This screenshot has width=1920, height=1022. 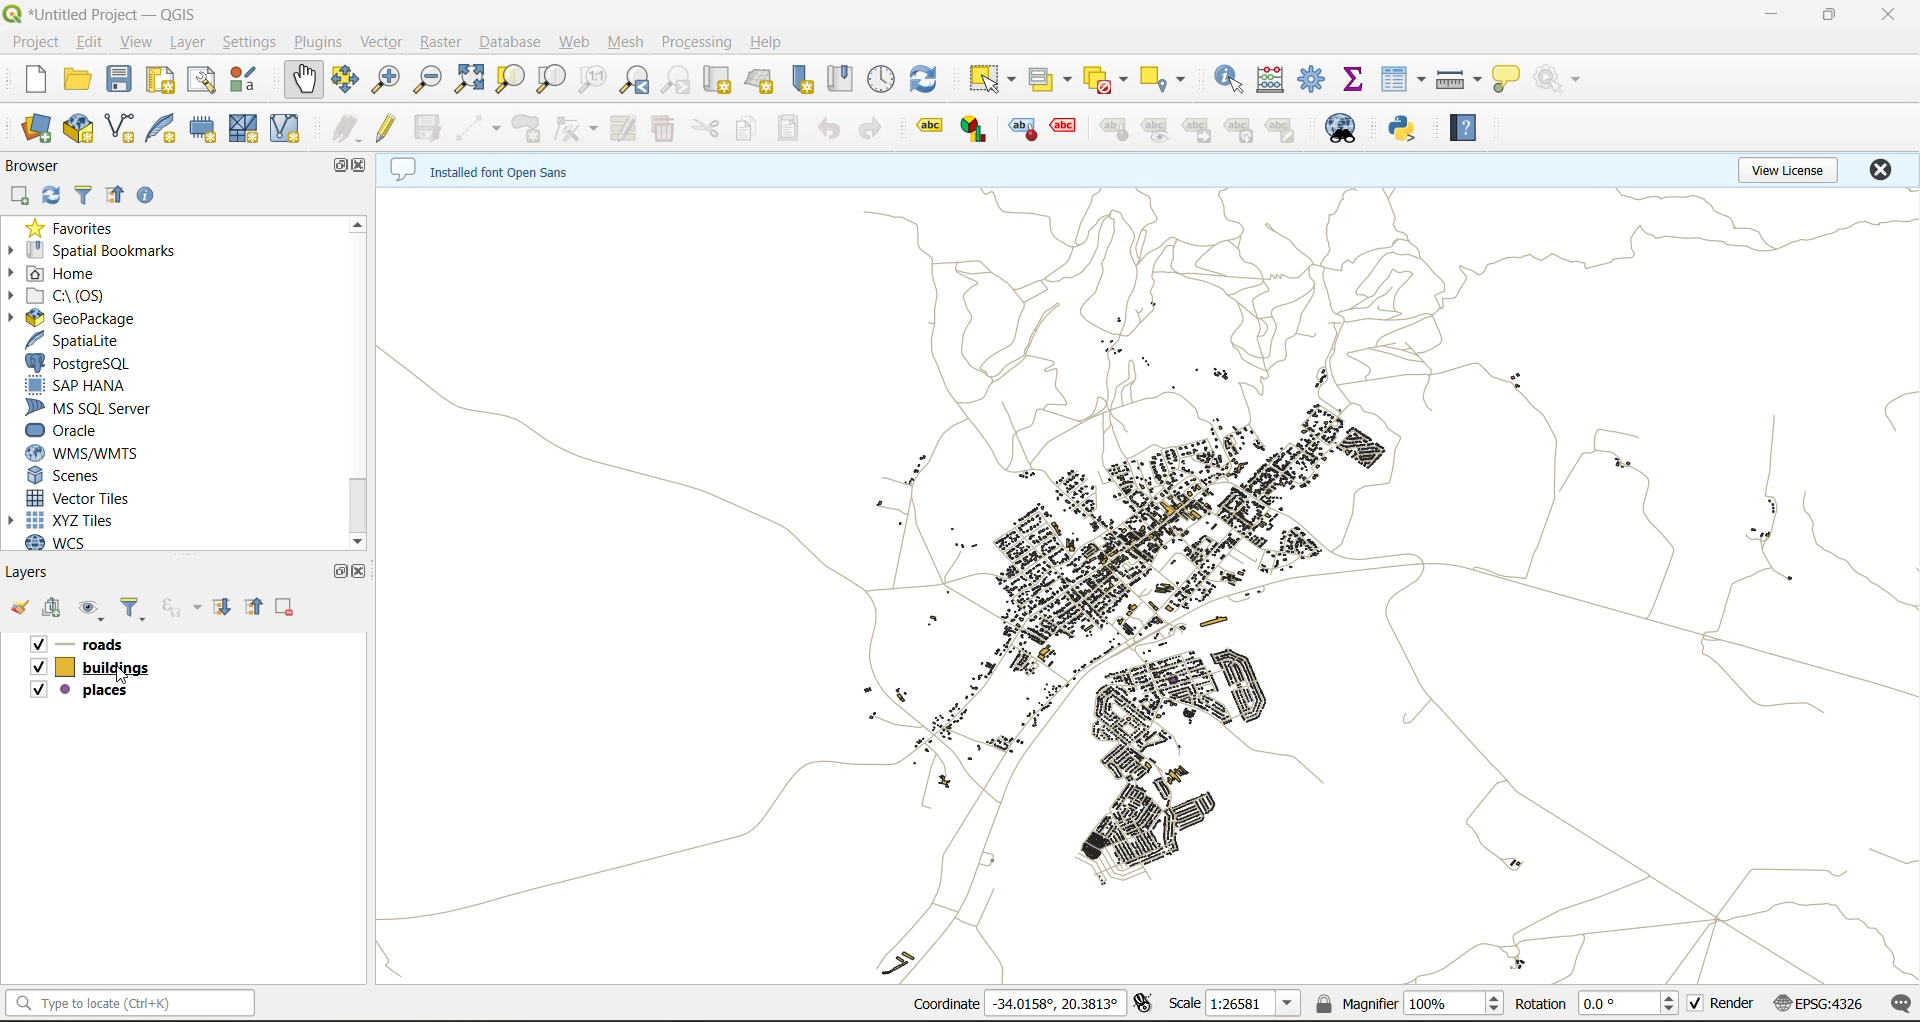 I want to click on help, so click(x=1463, y=129).